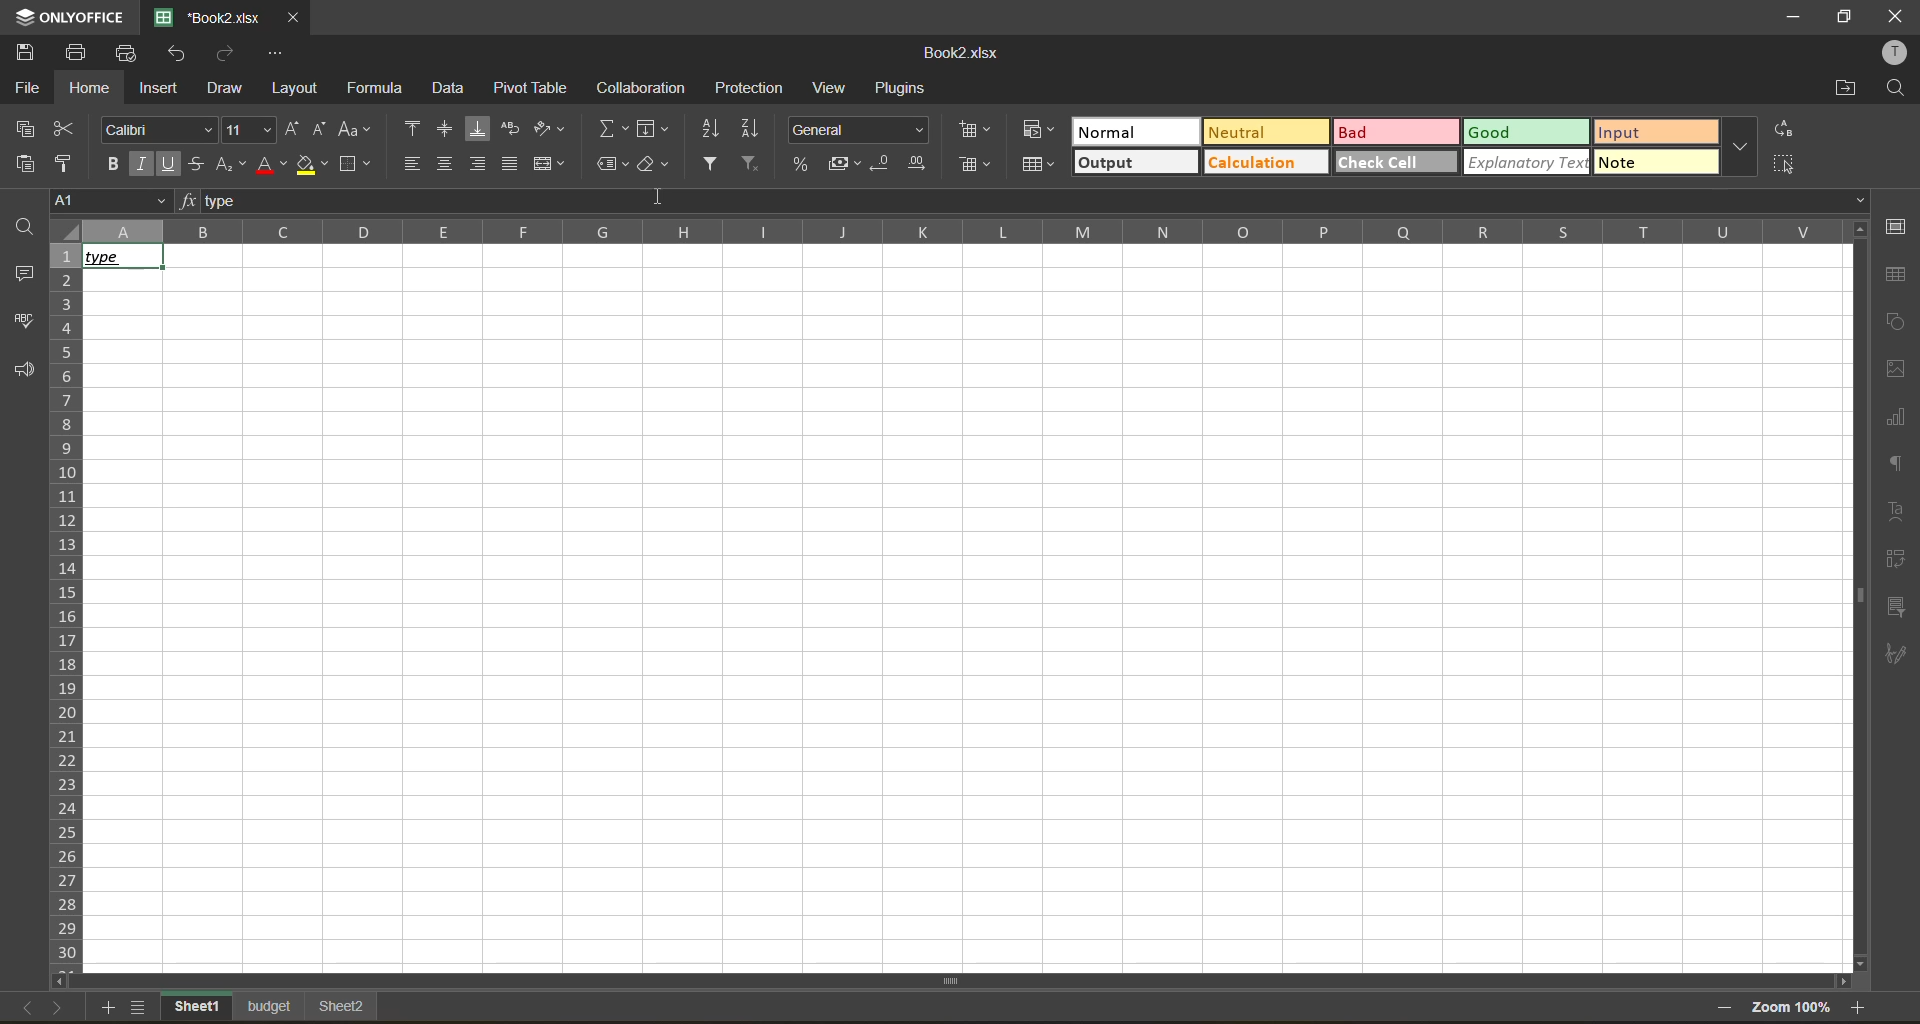 This screenshot has width=1920, height=1024. Describe the element at coordinates (1896, 56) in the screenshot. I see `profile` at that location.